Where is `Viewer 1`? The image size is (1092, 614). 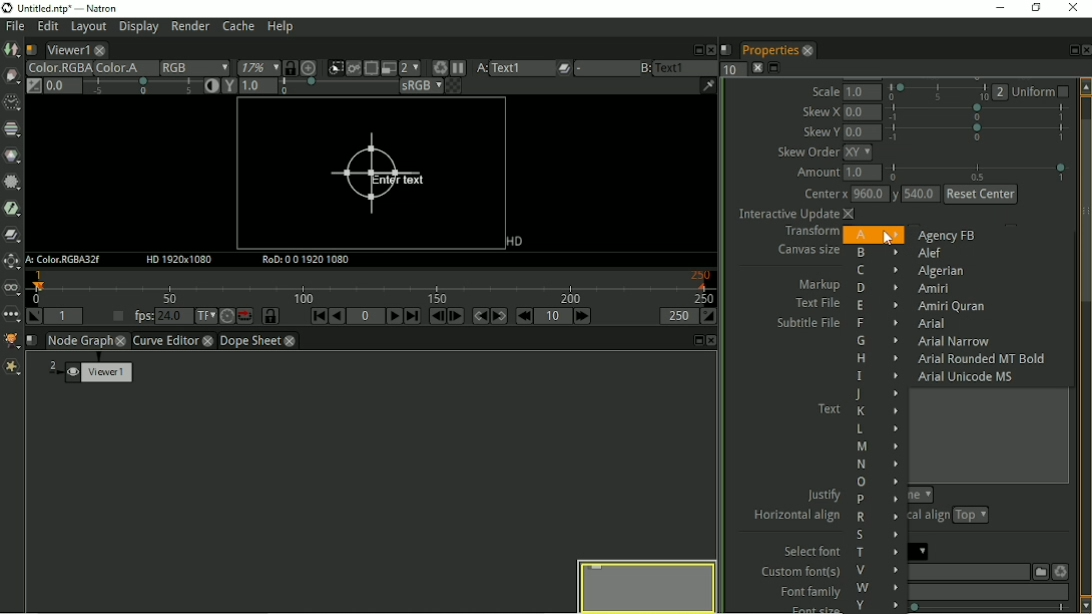
Viewer 1 is located at coordinates (93, 374).